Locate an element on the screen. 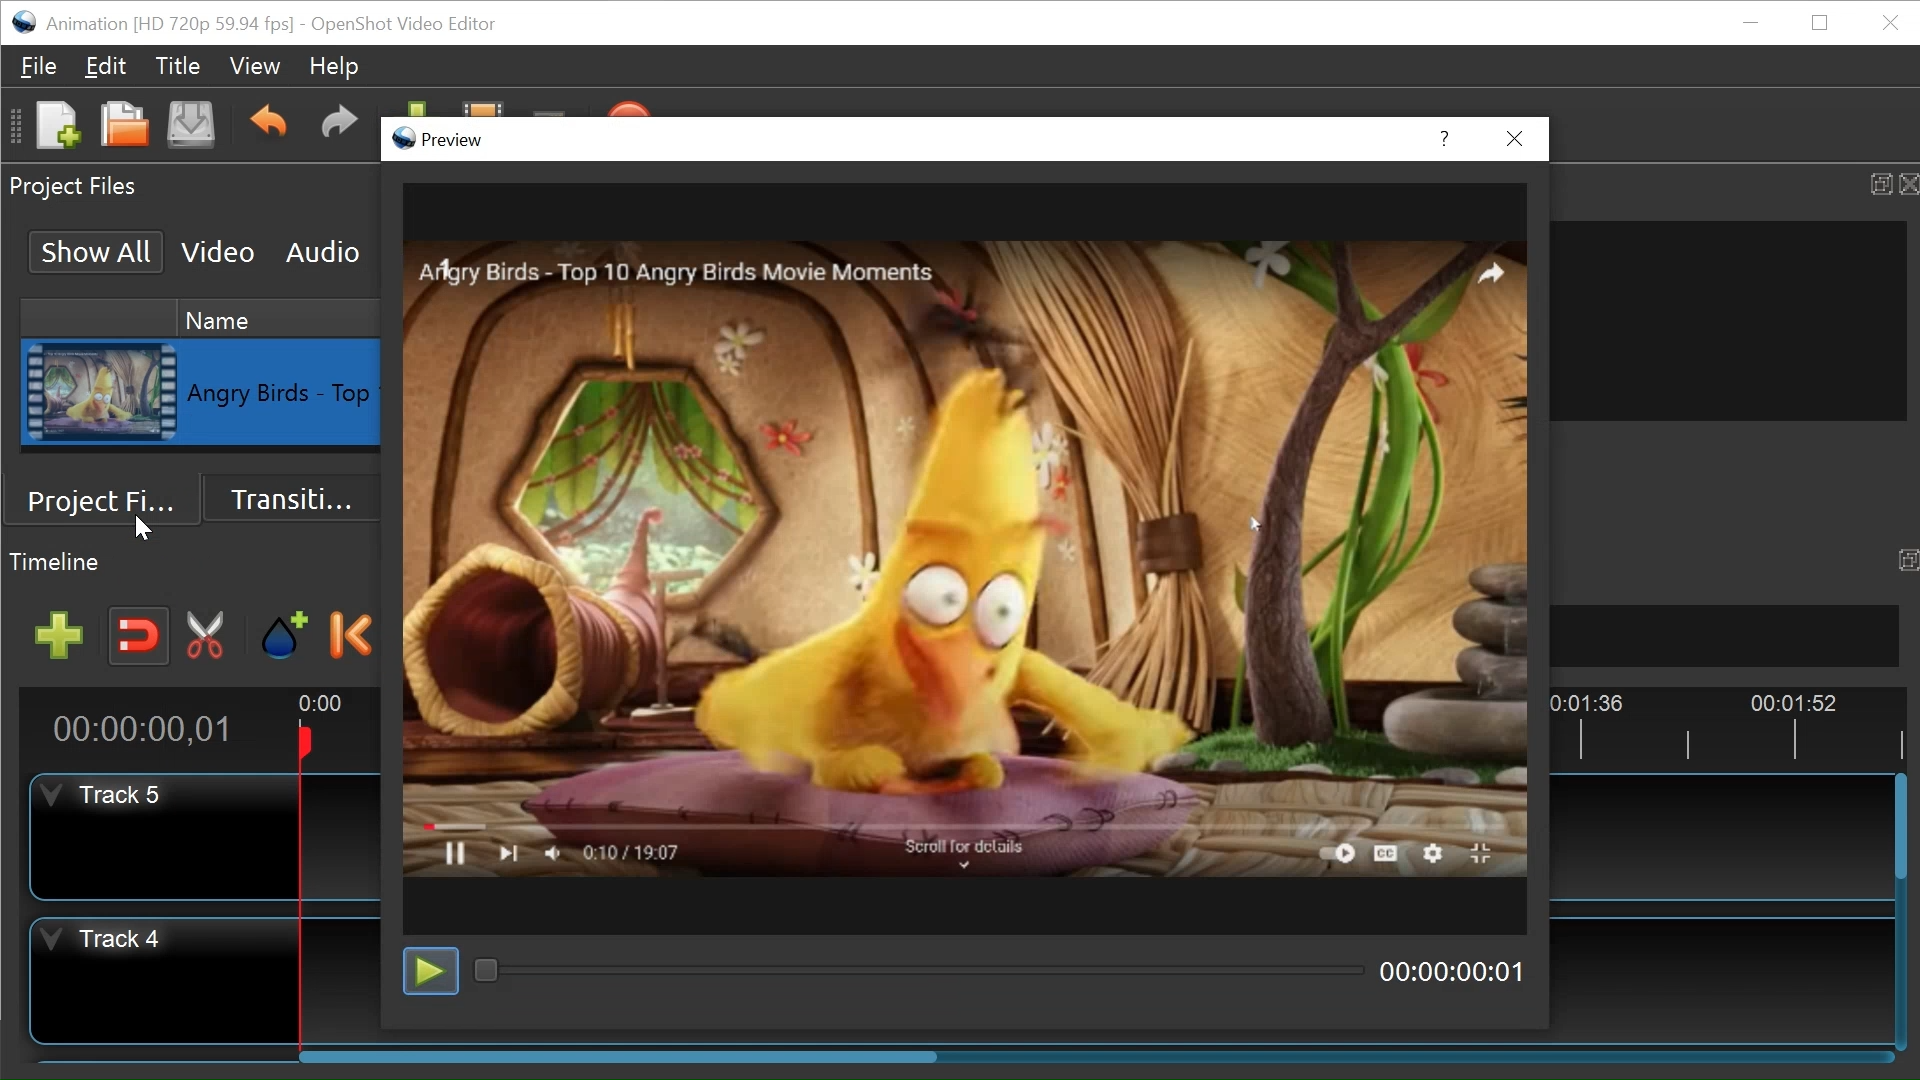 The image size is (1920, 1080). Previous Marker is located at coordinates (353, 635).